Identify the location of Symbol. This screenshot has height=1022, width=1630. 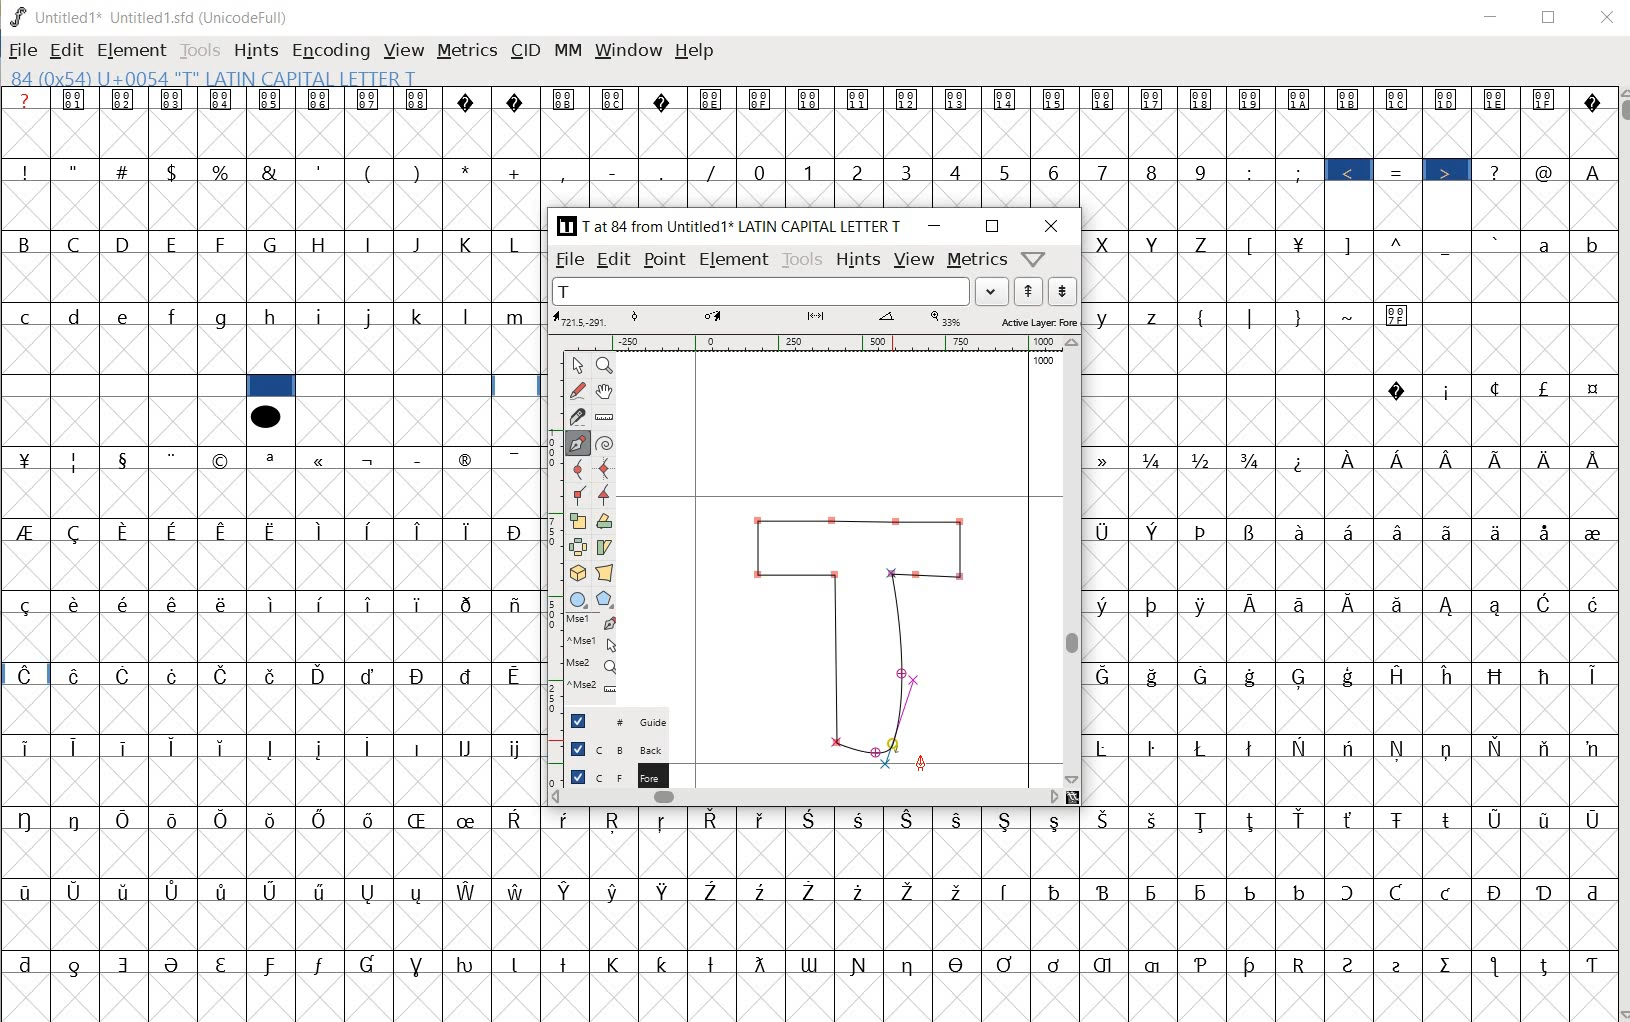
(1353, 460).